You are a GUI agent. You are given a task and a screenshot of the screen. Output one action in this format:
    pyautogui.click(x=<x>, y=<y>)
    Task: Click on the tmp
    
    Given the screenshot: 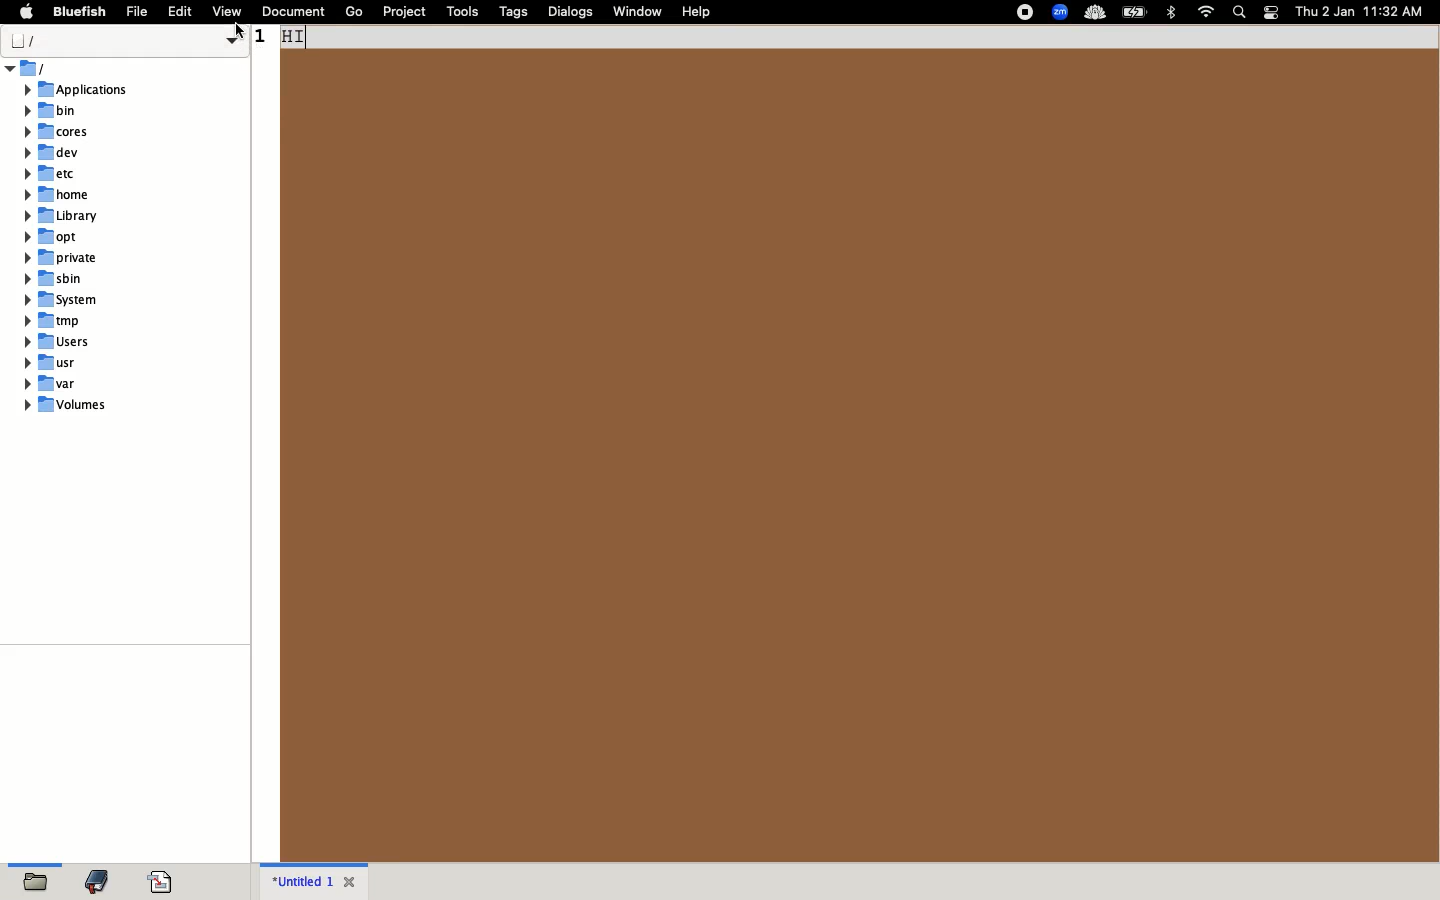 What is the action you would take?
    pyautogui.click(x=51, y=320)
    